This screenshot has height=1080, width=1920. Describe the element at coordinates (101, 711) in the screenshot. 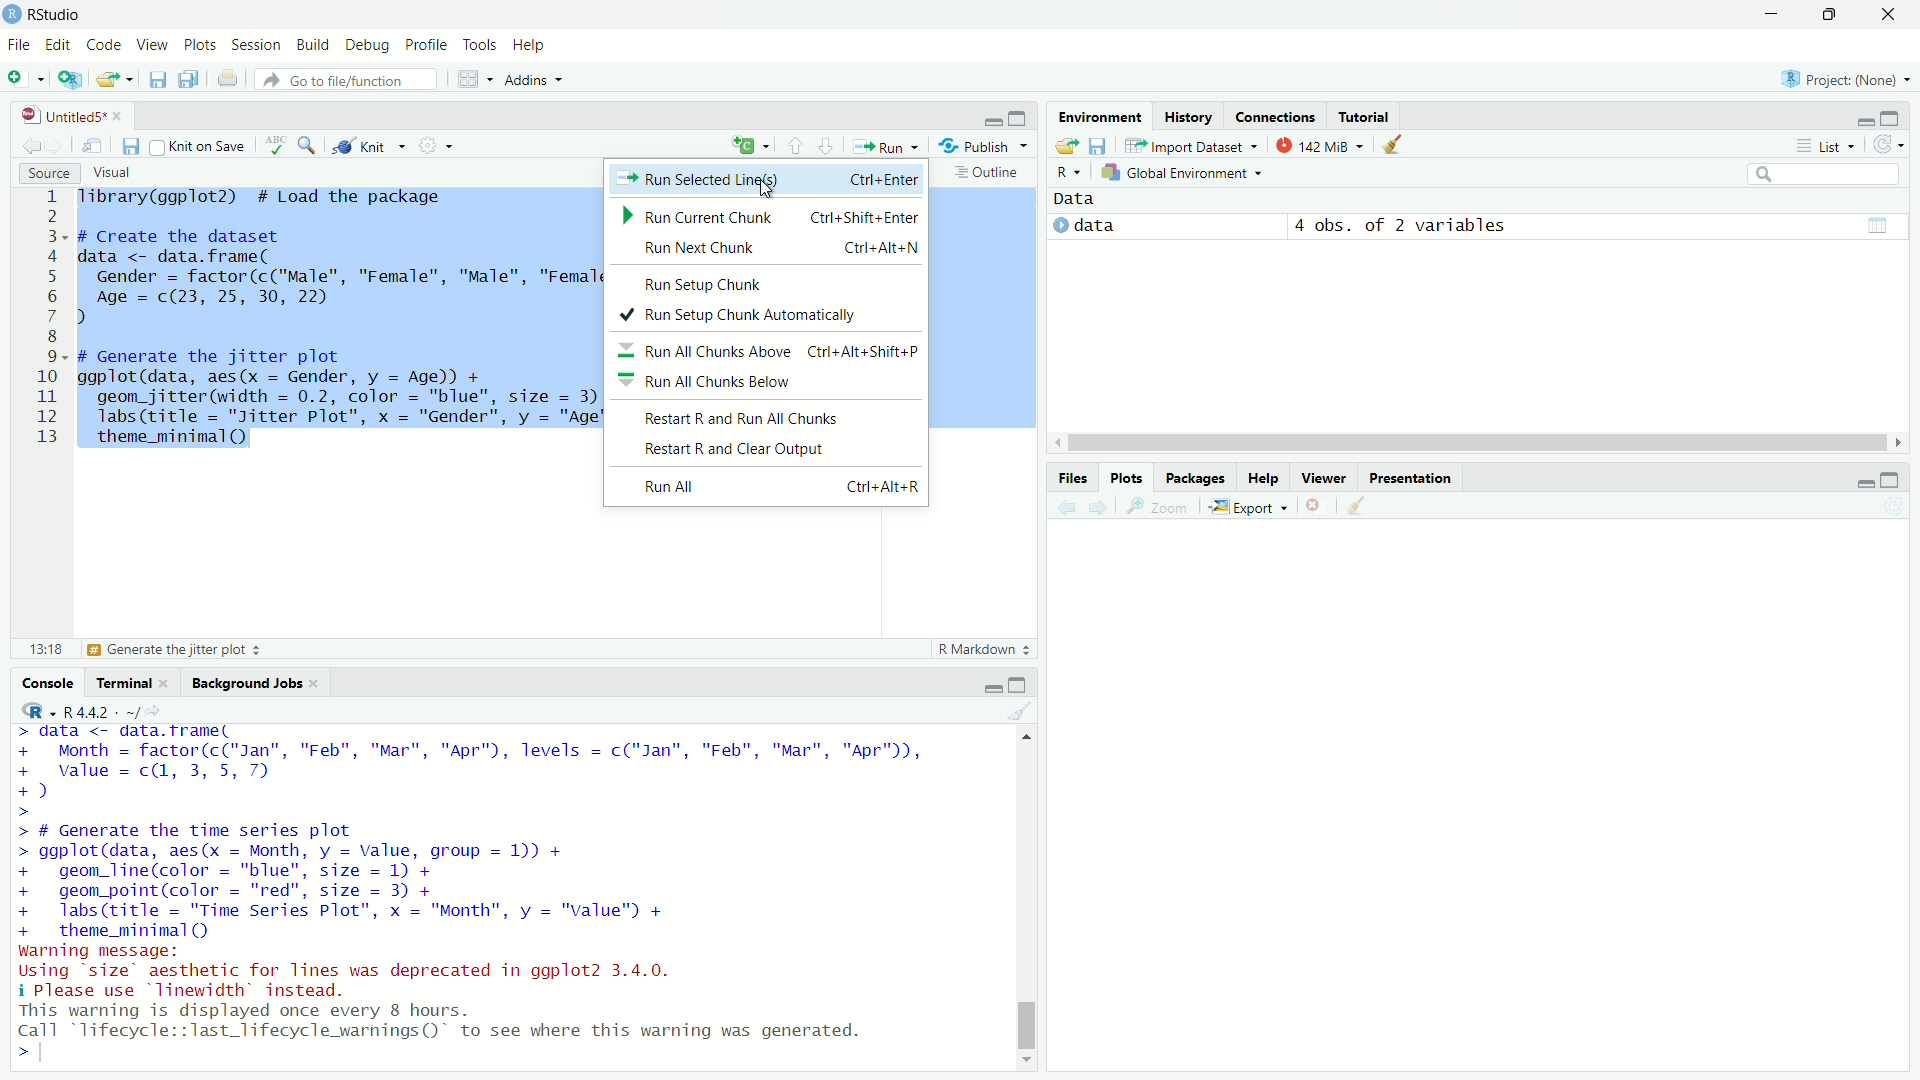

I see `R 4.4.2 . ~/` at that location.